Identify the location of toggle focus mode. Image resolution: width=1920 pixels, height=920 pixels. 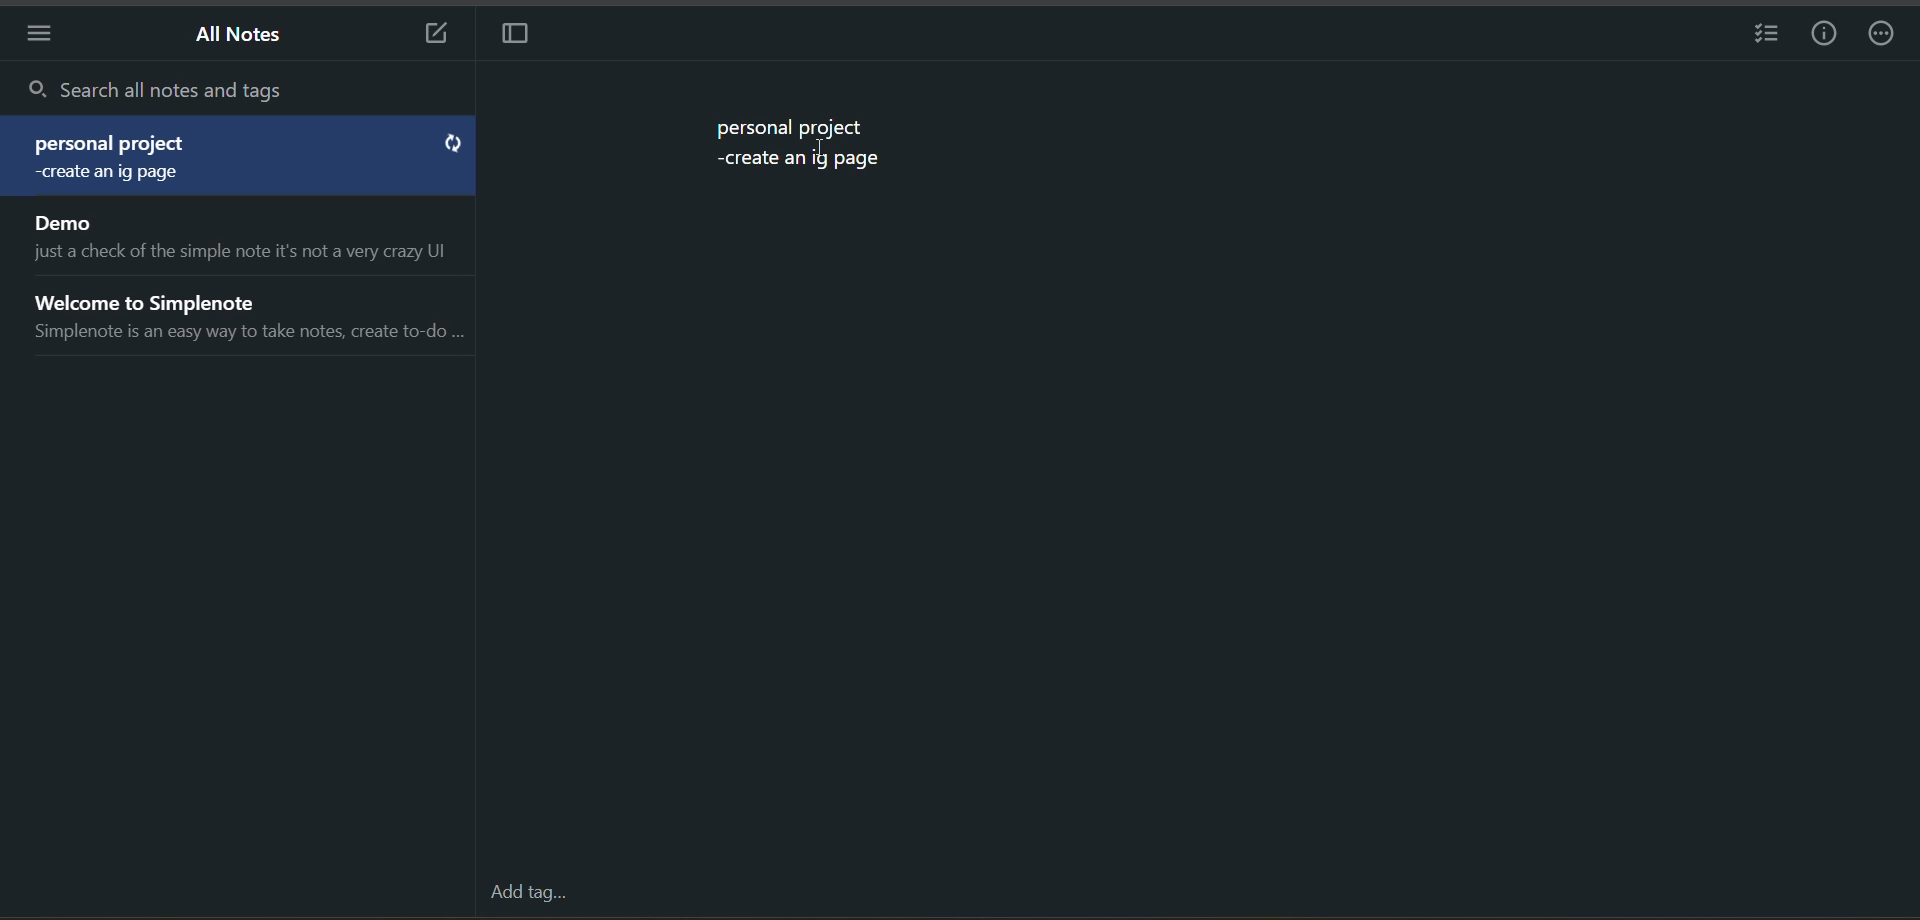
(516, 35).